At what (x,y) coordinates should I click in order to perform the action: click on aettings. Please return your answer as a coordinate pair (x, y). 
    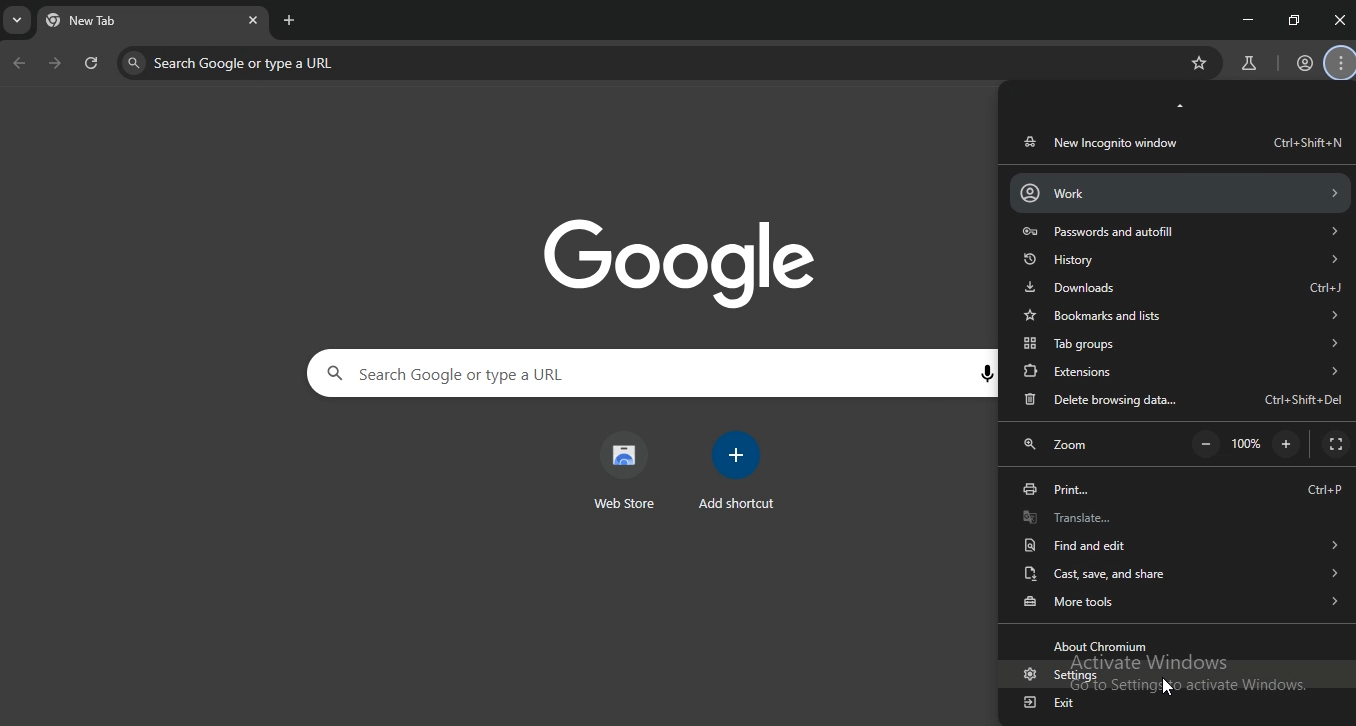
    Looking at the image, I should click on (1055, 676).